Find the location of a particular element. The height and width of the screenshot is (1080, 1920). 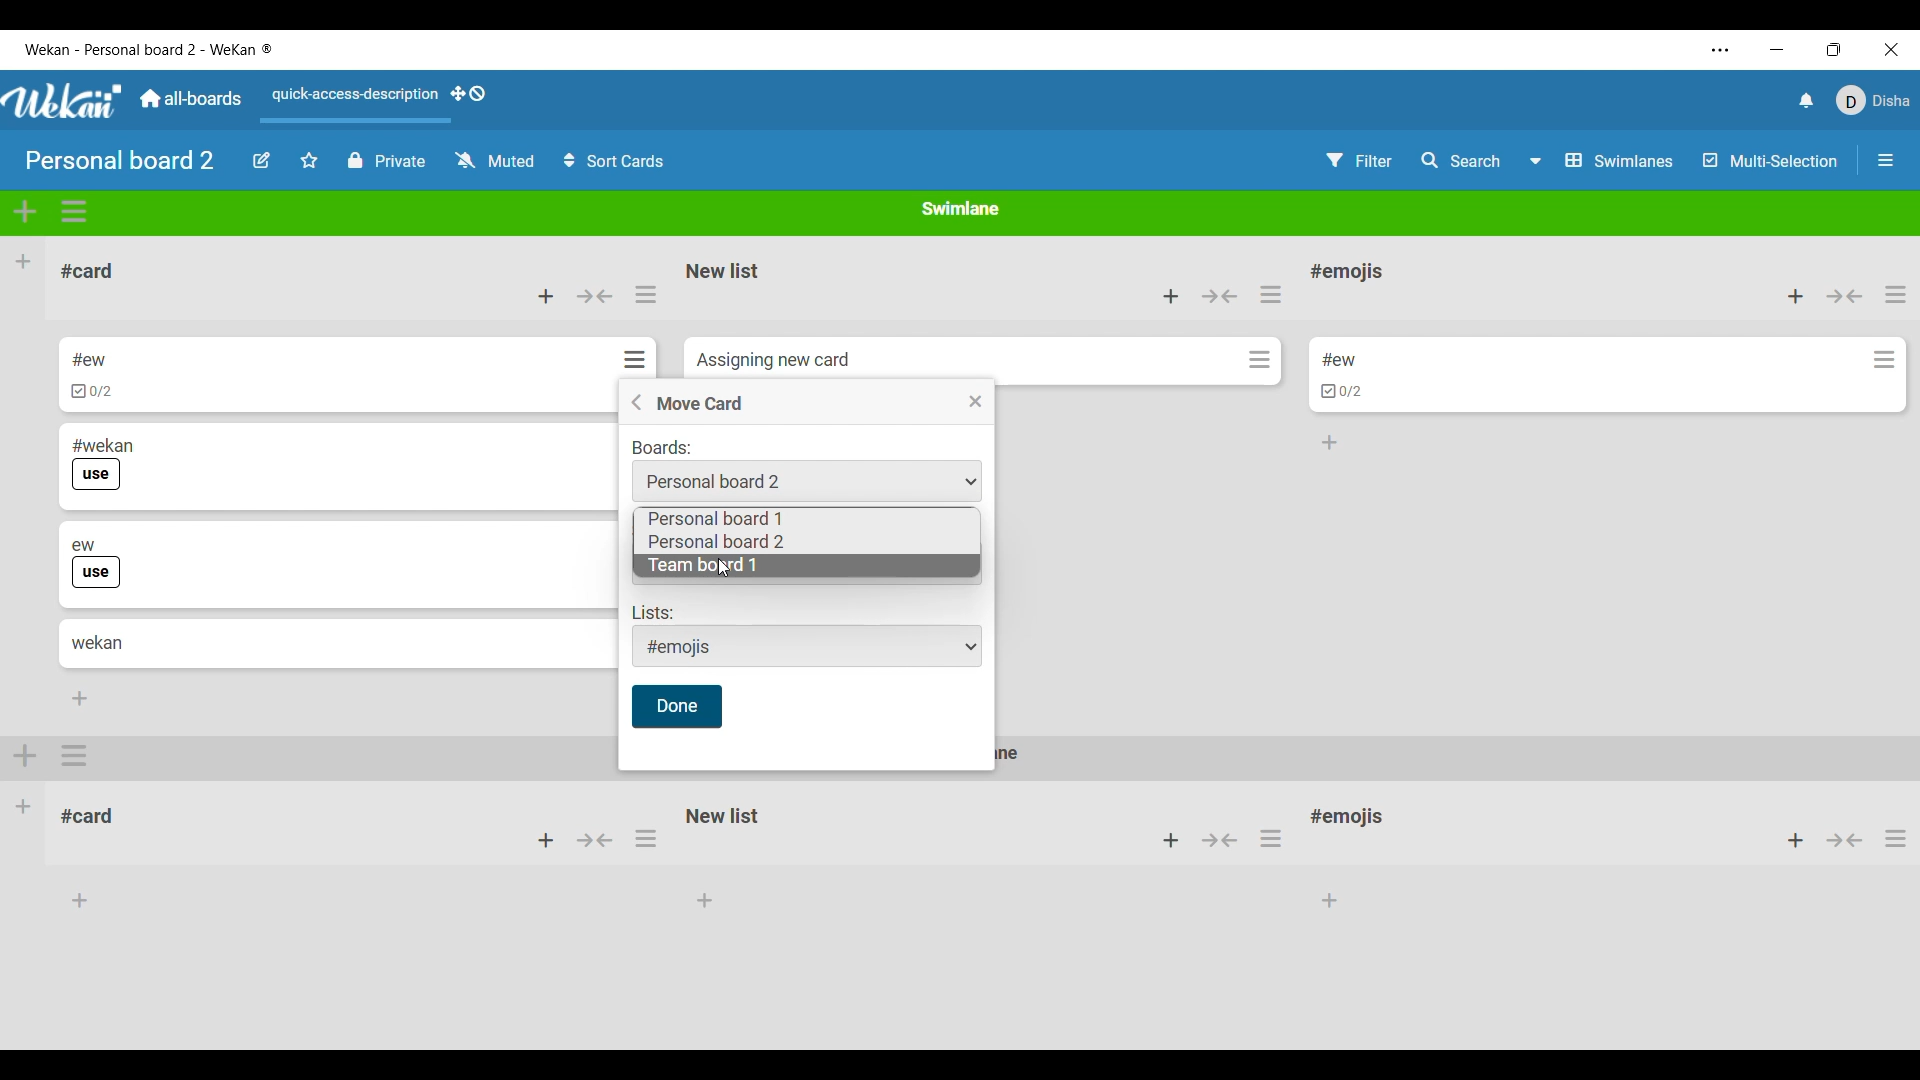

More settings is located at coordinates (1721, 50).